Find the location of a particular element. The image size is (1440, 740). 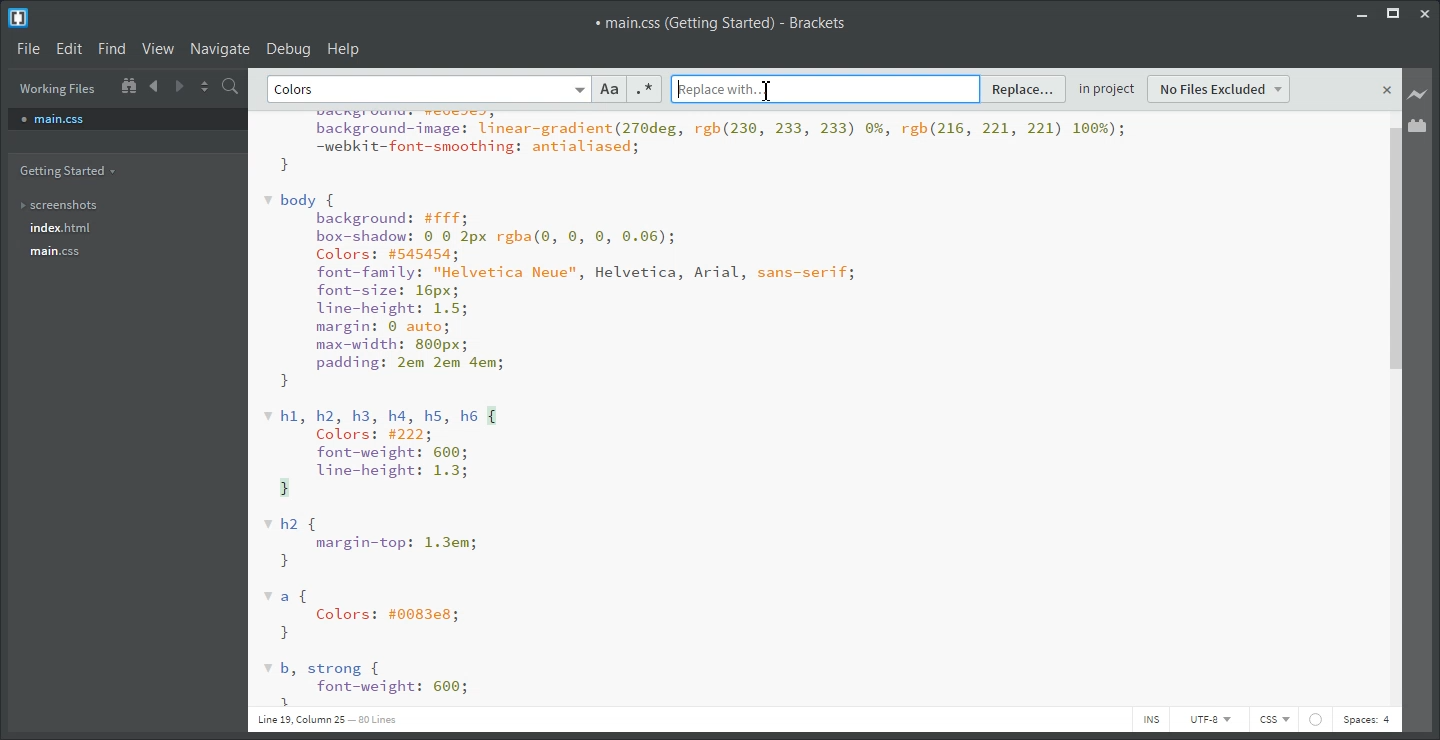

Navigate Forward is located at coordinates (180, 84).